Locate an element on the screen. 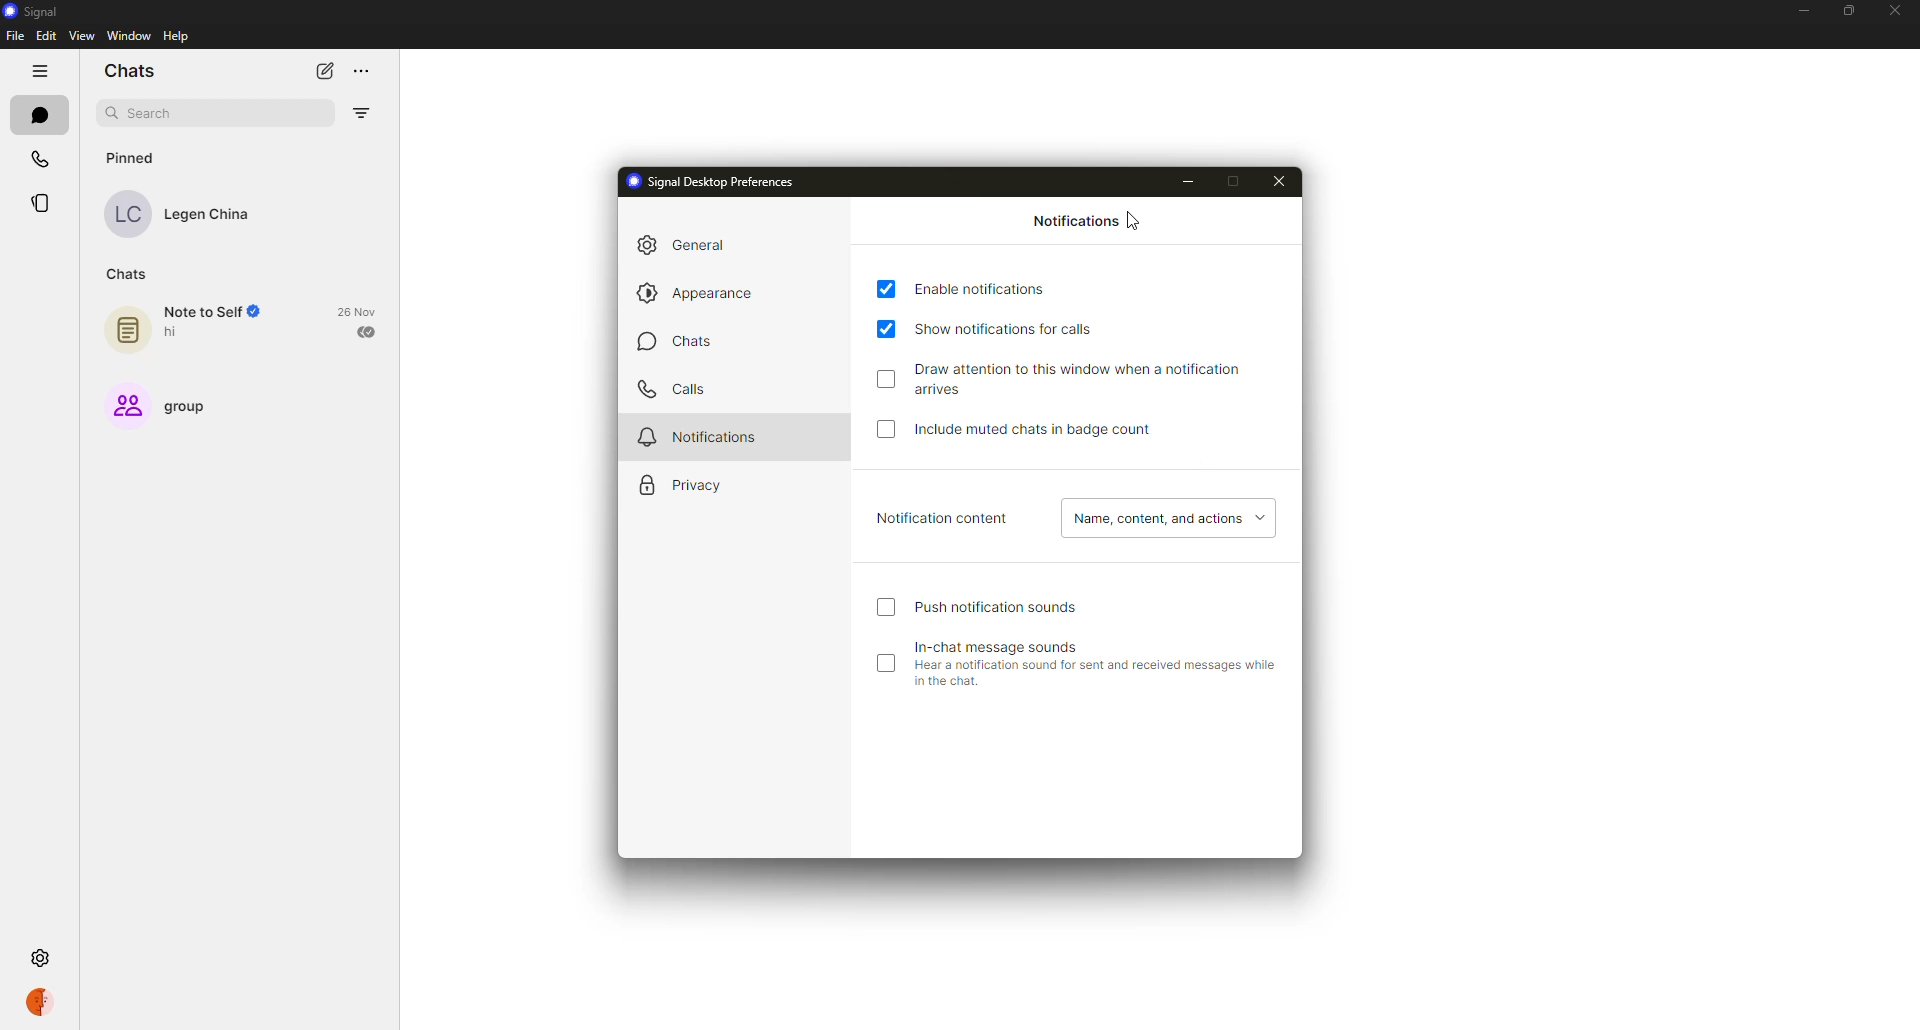 The height and width of the screenshot is (1030, 1920). signal desktop preferences is located at coordinates (718, 180).